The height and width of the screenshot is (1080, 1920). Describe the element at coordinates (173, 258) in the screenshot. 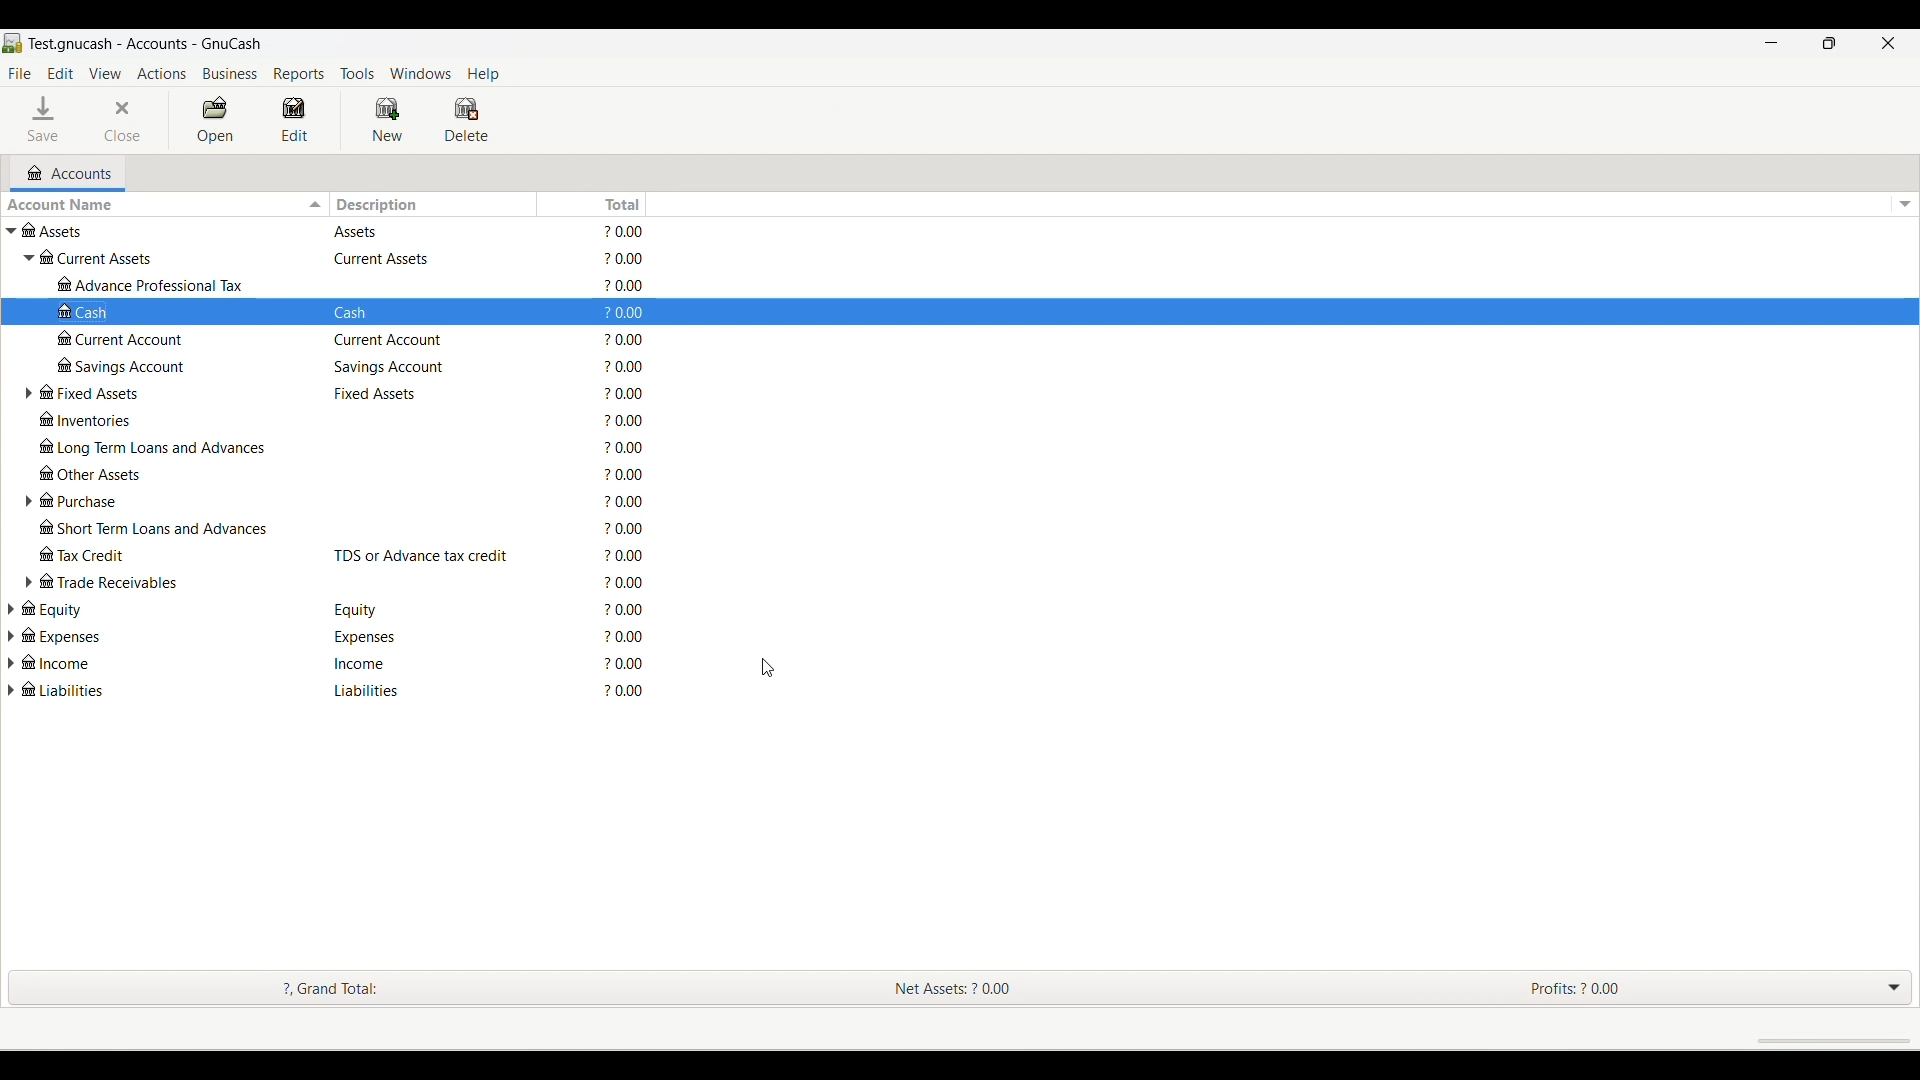

I see `Current Assets` at that location.